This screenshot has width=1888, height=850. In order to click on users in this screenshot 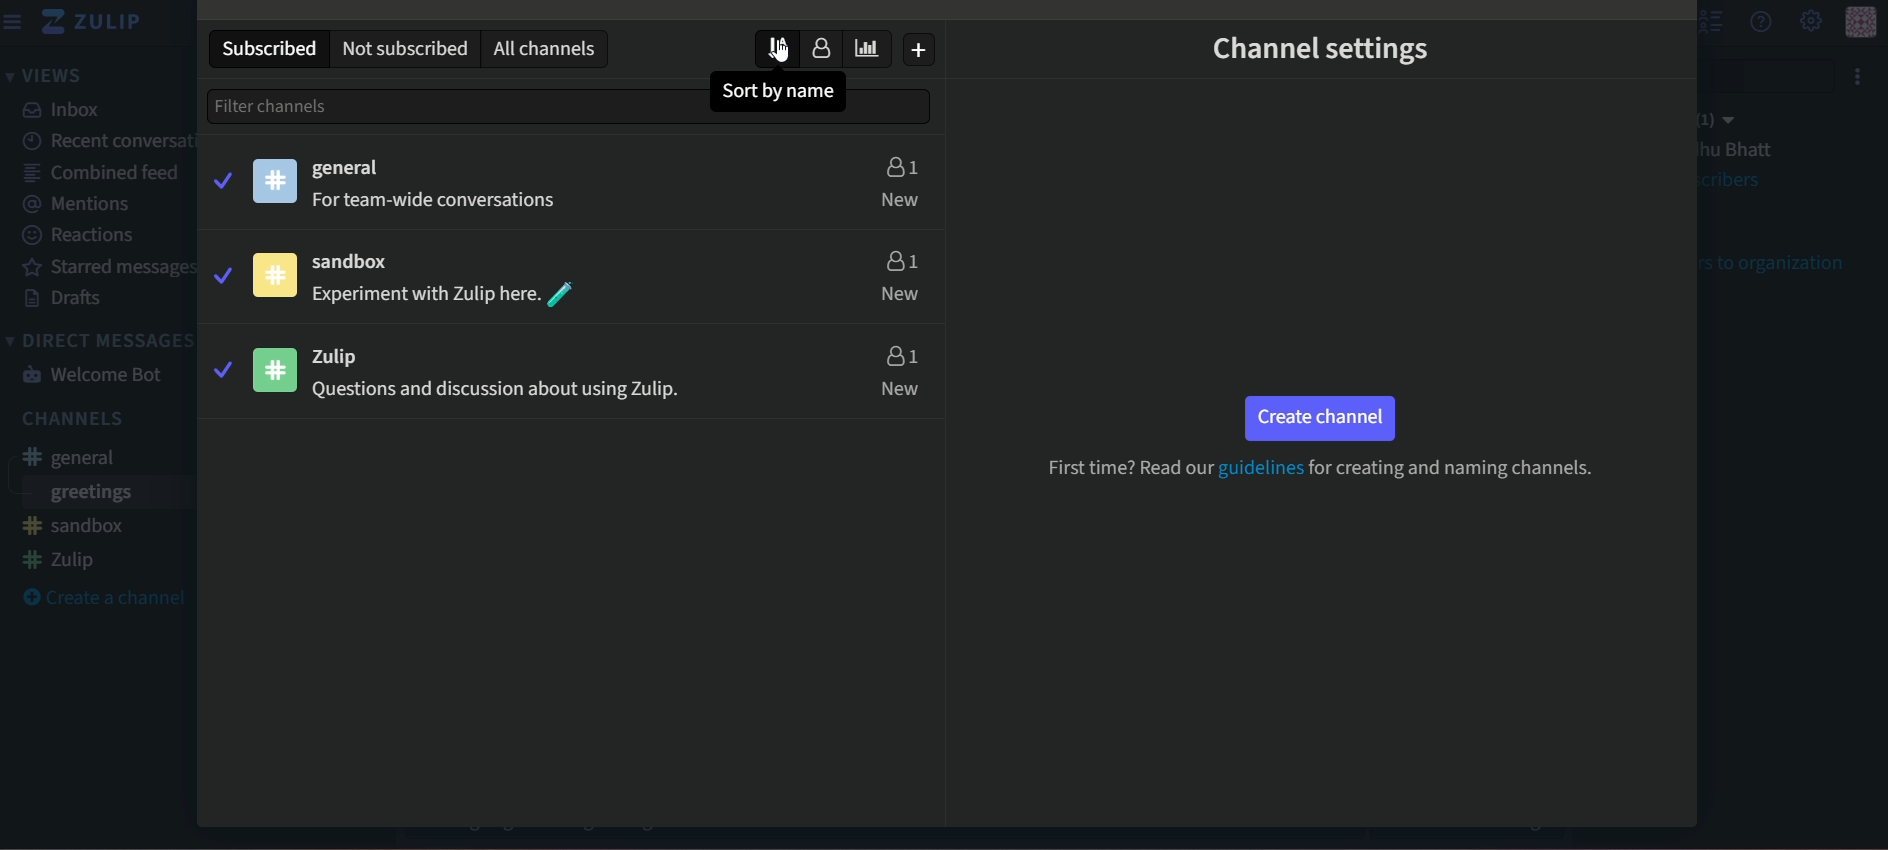, I will do `click(900, 373)`.